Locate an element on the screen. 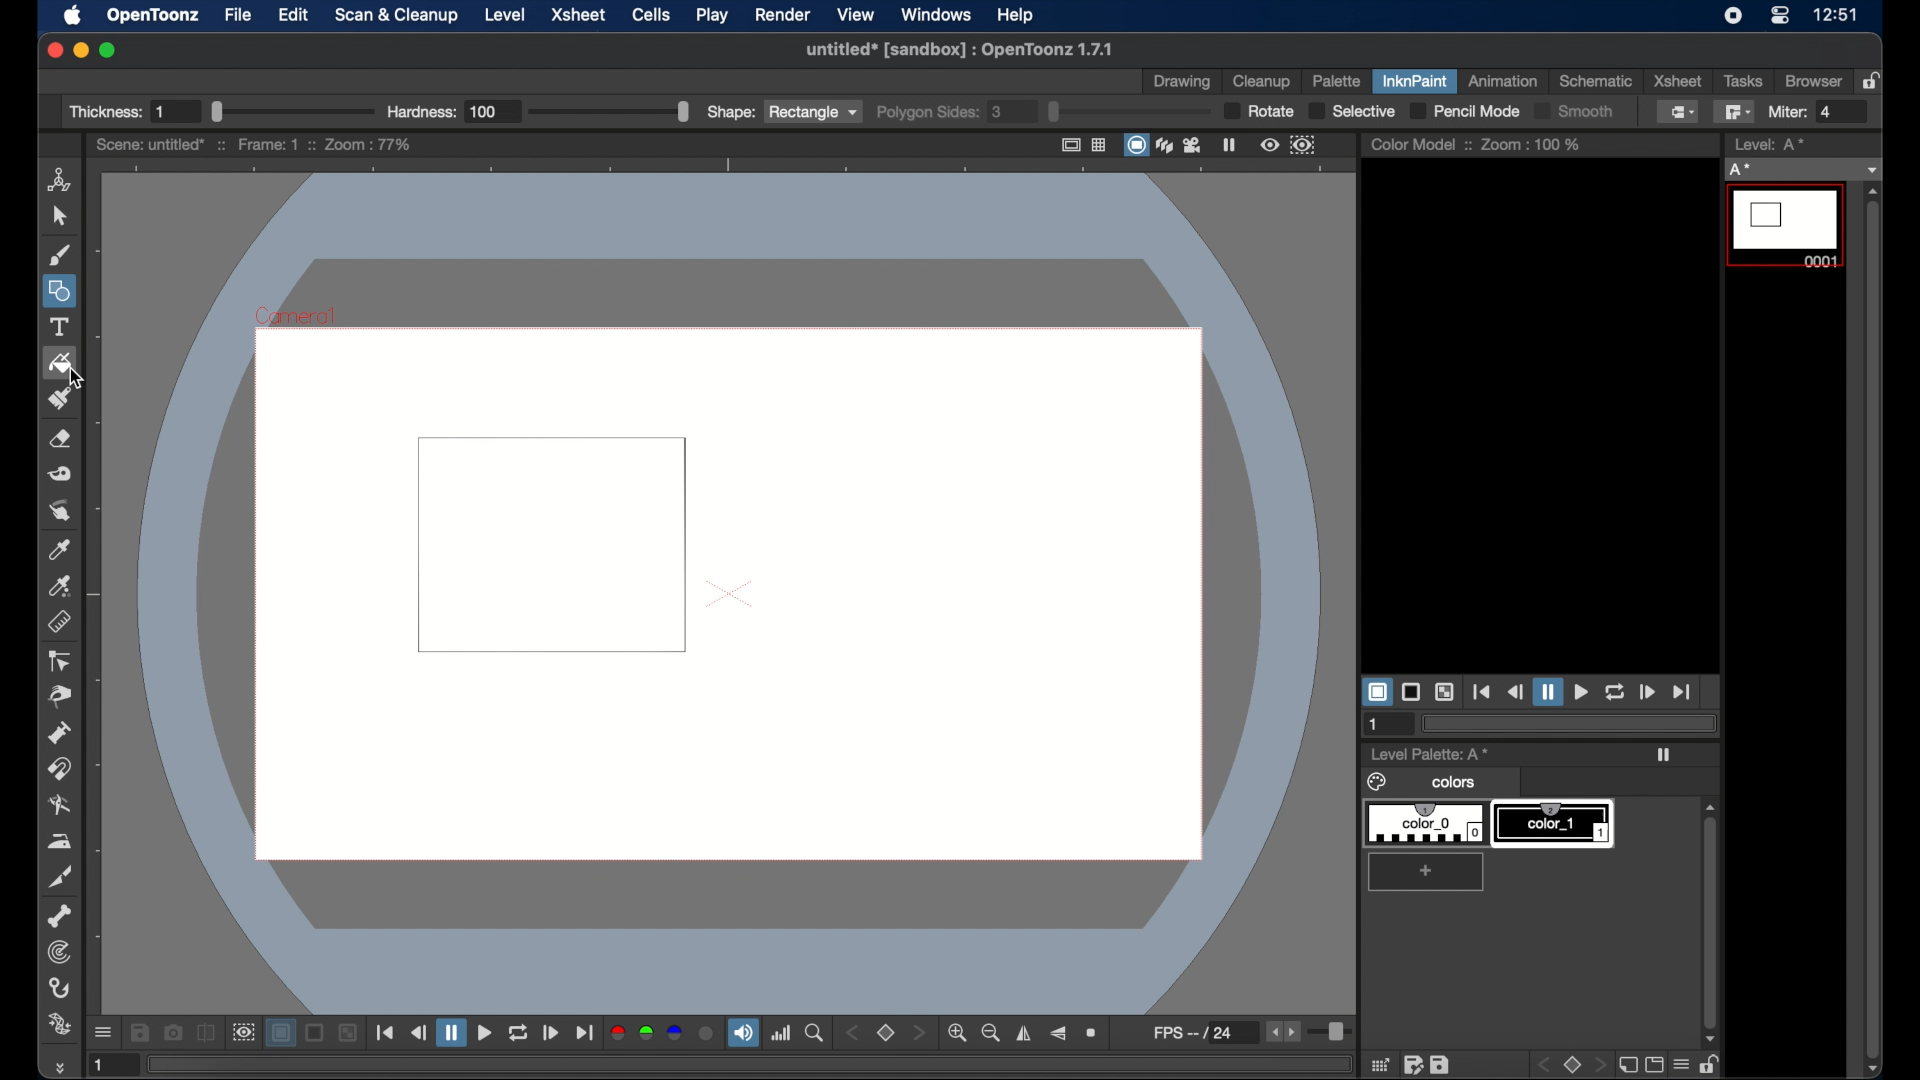 This screenshot has height=1080, width=1920. maximize is located at coordinates (109, 50).